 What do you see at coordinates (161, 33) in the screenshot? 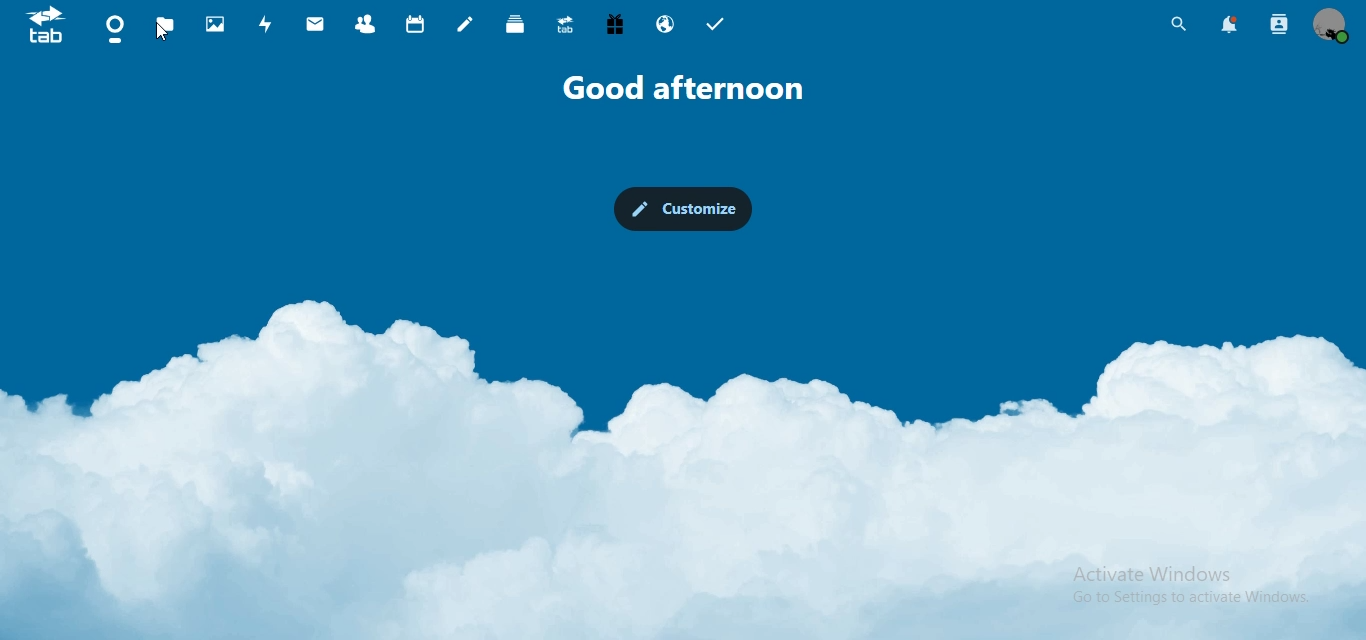
I see `Cursor` at bounding box center [161, 33].